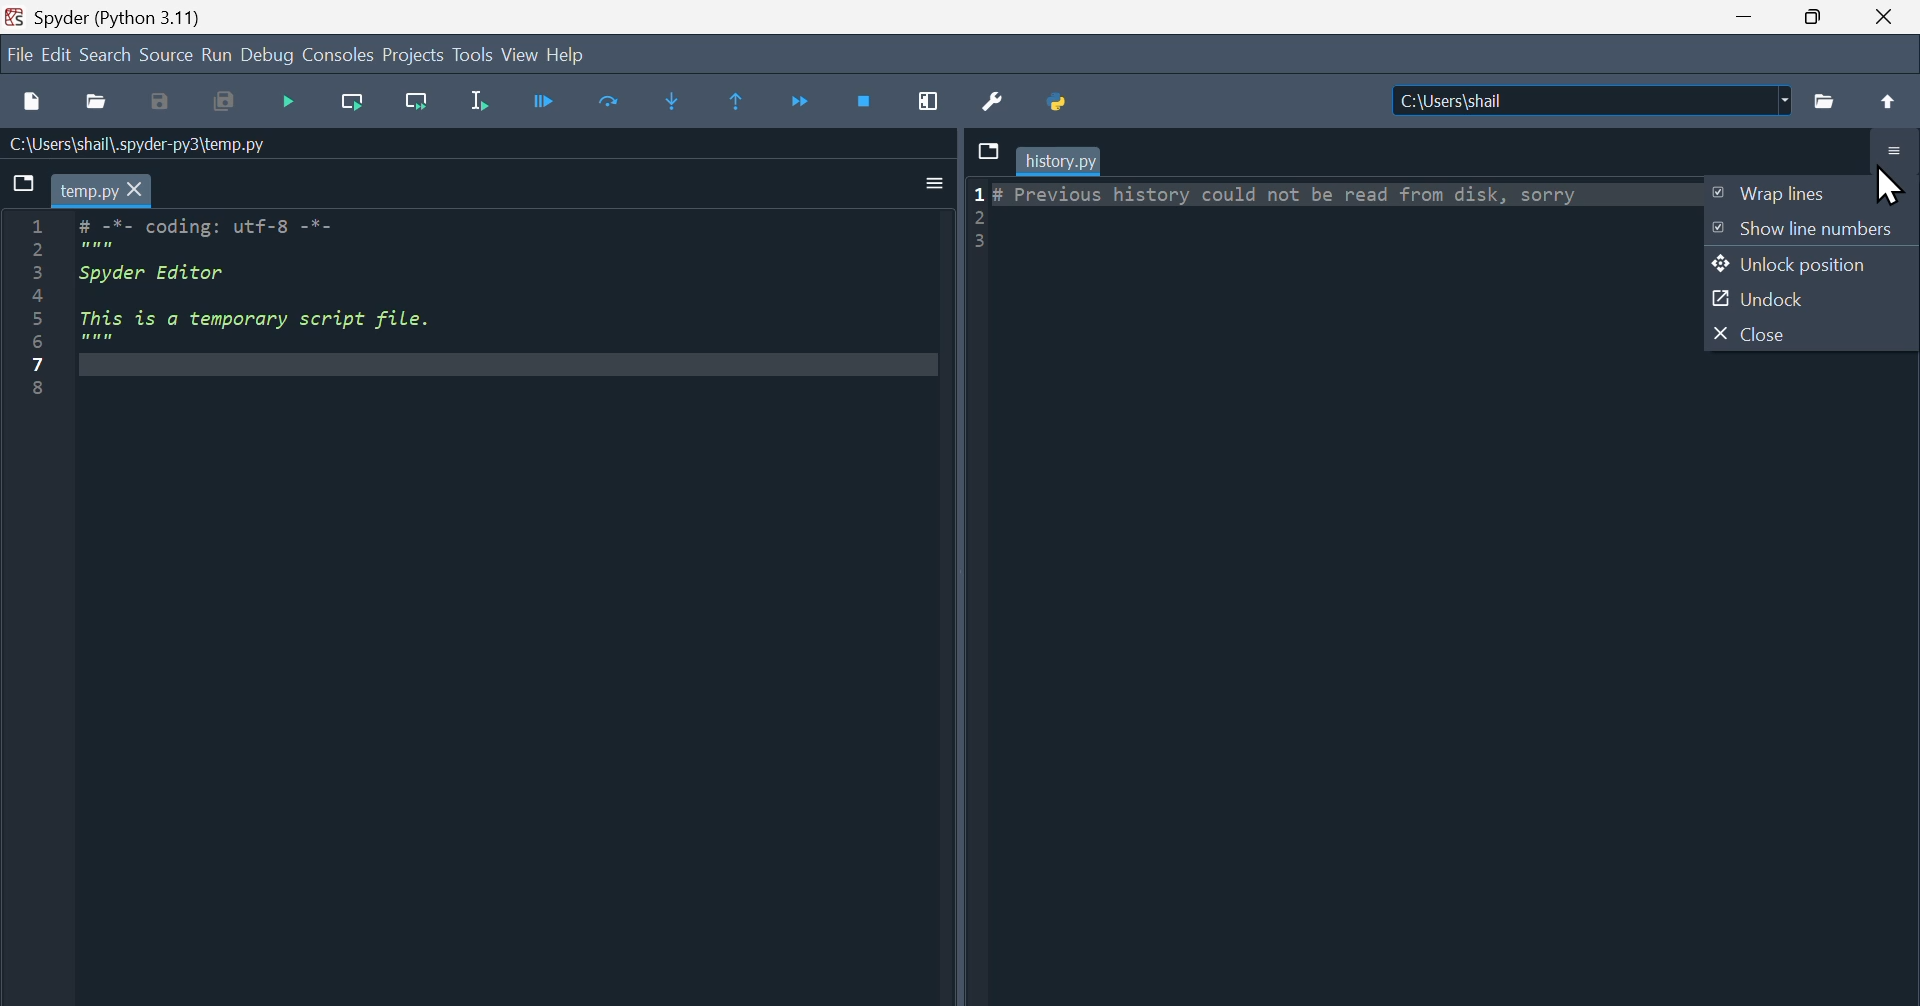  What do you see at coordinates (168, 104) in the screenshot?
I see `Save as` at bounding box center [168, 104].